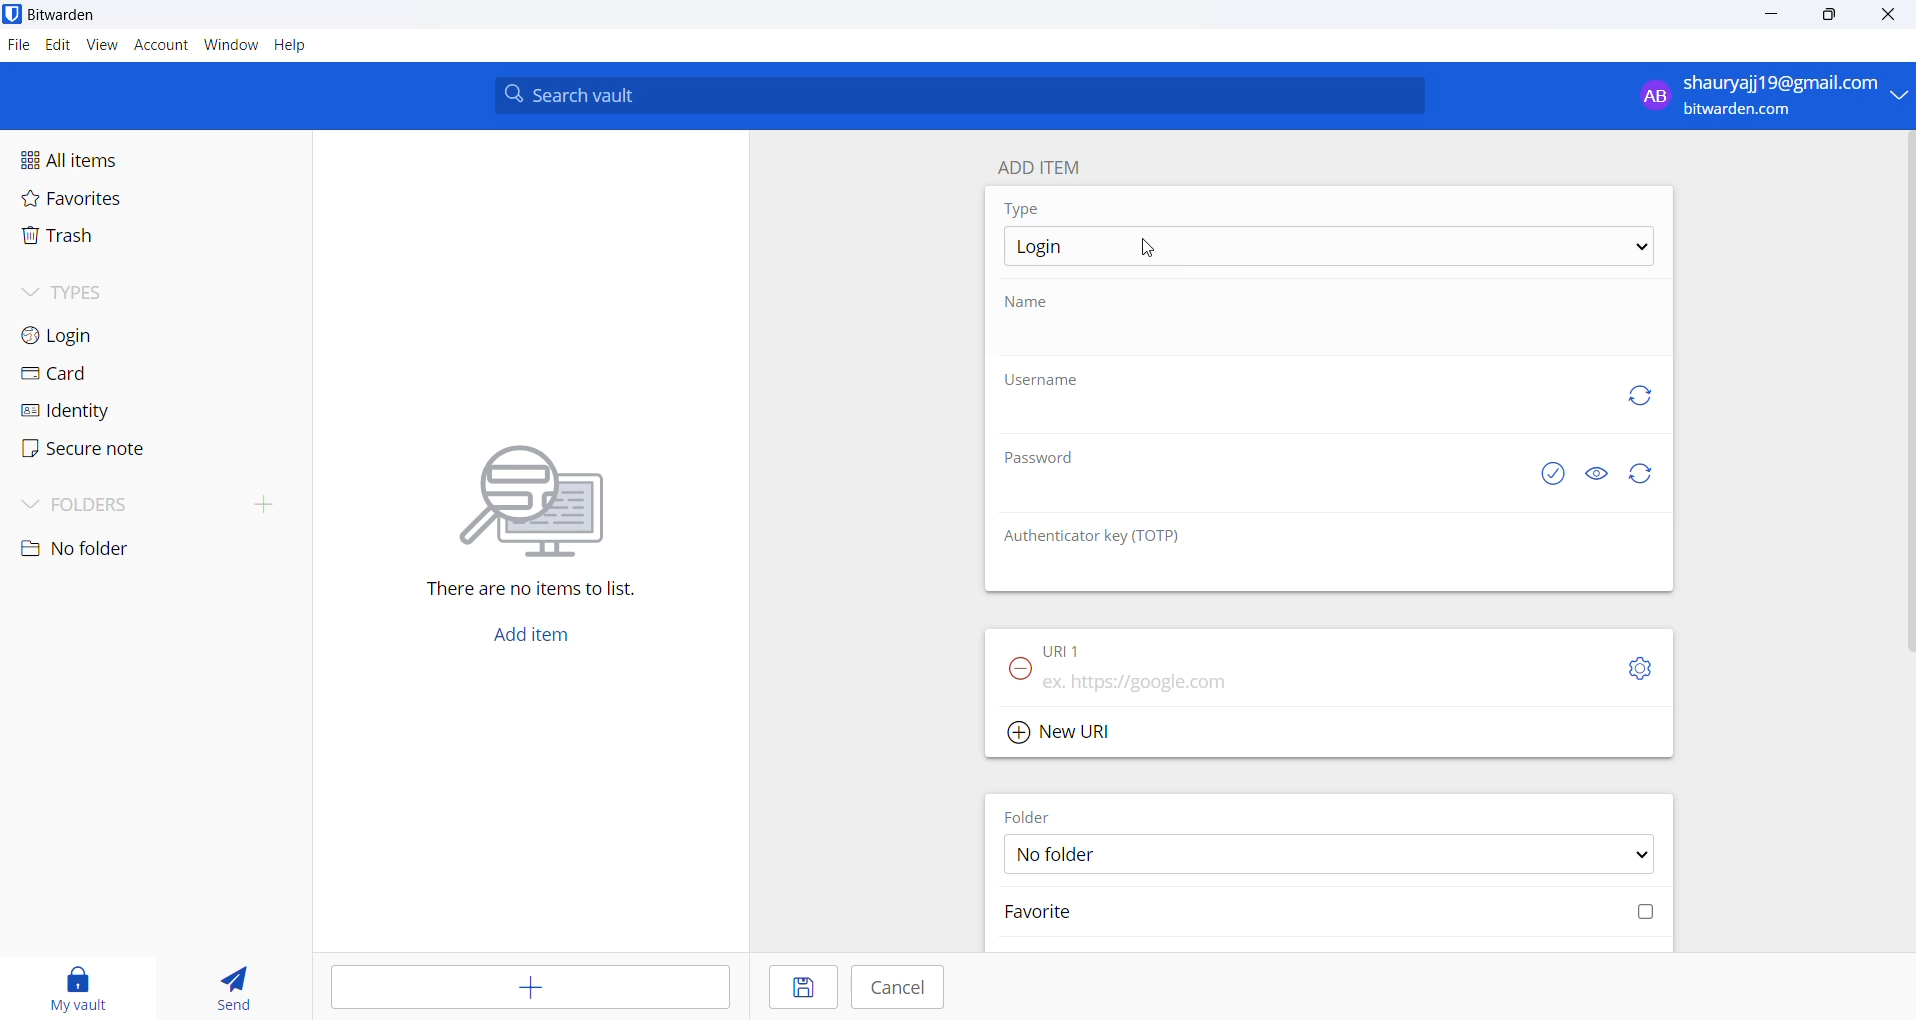 The width and height of the screenshot is (1916, 1020). I want to click on folder heading, so click(1026, 817).